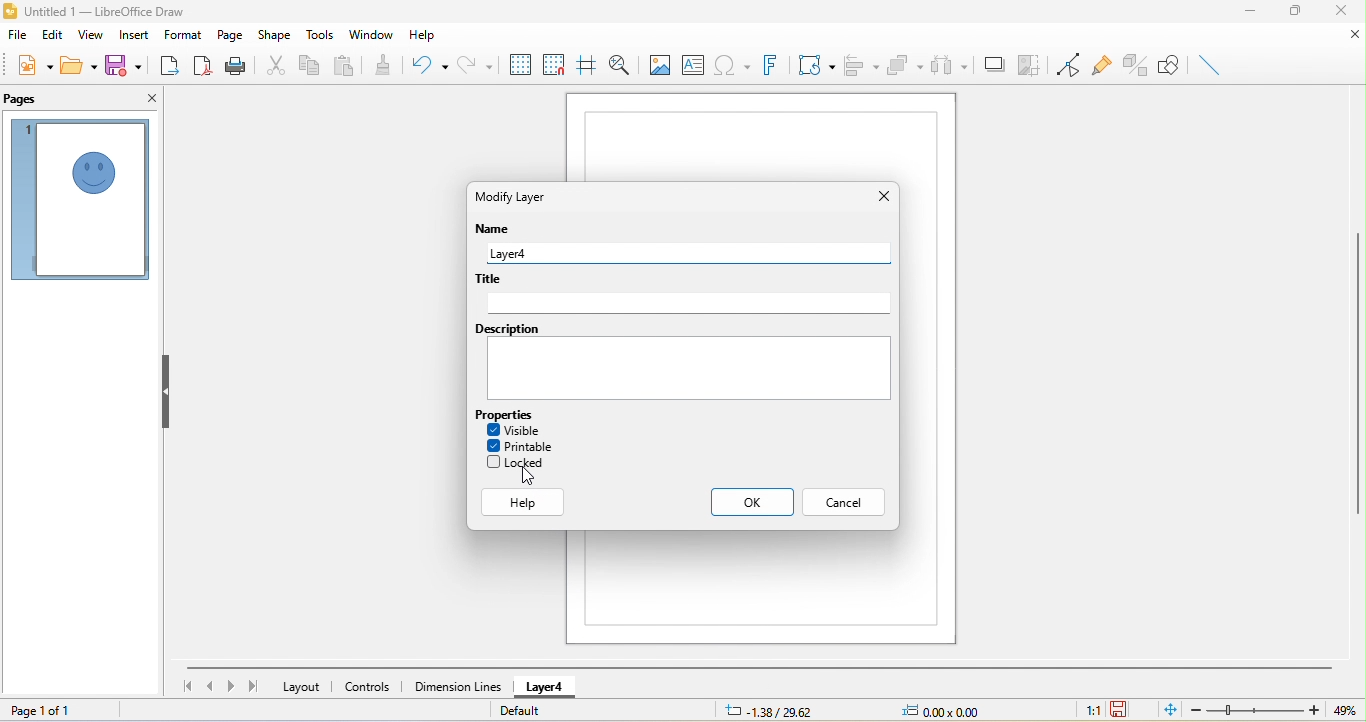 This screenshot has height=722, width=1366. What do you see at coordinates (184, 686) in the screenshot?
I see `first page` at bounding box center [184, 686].